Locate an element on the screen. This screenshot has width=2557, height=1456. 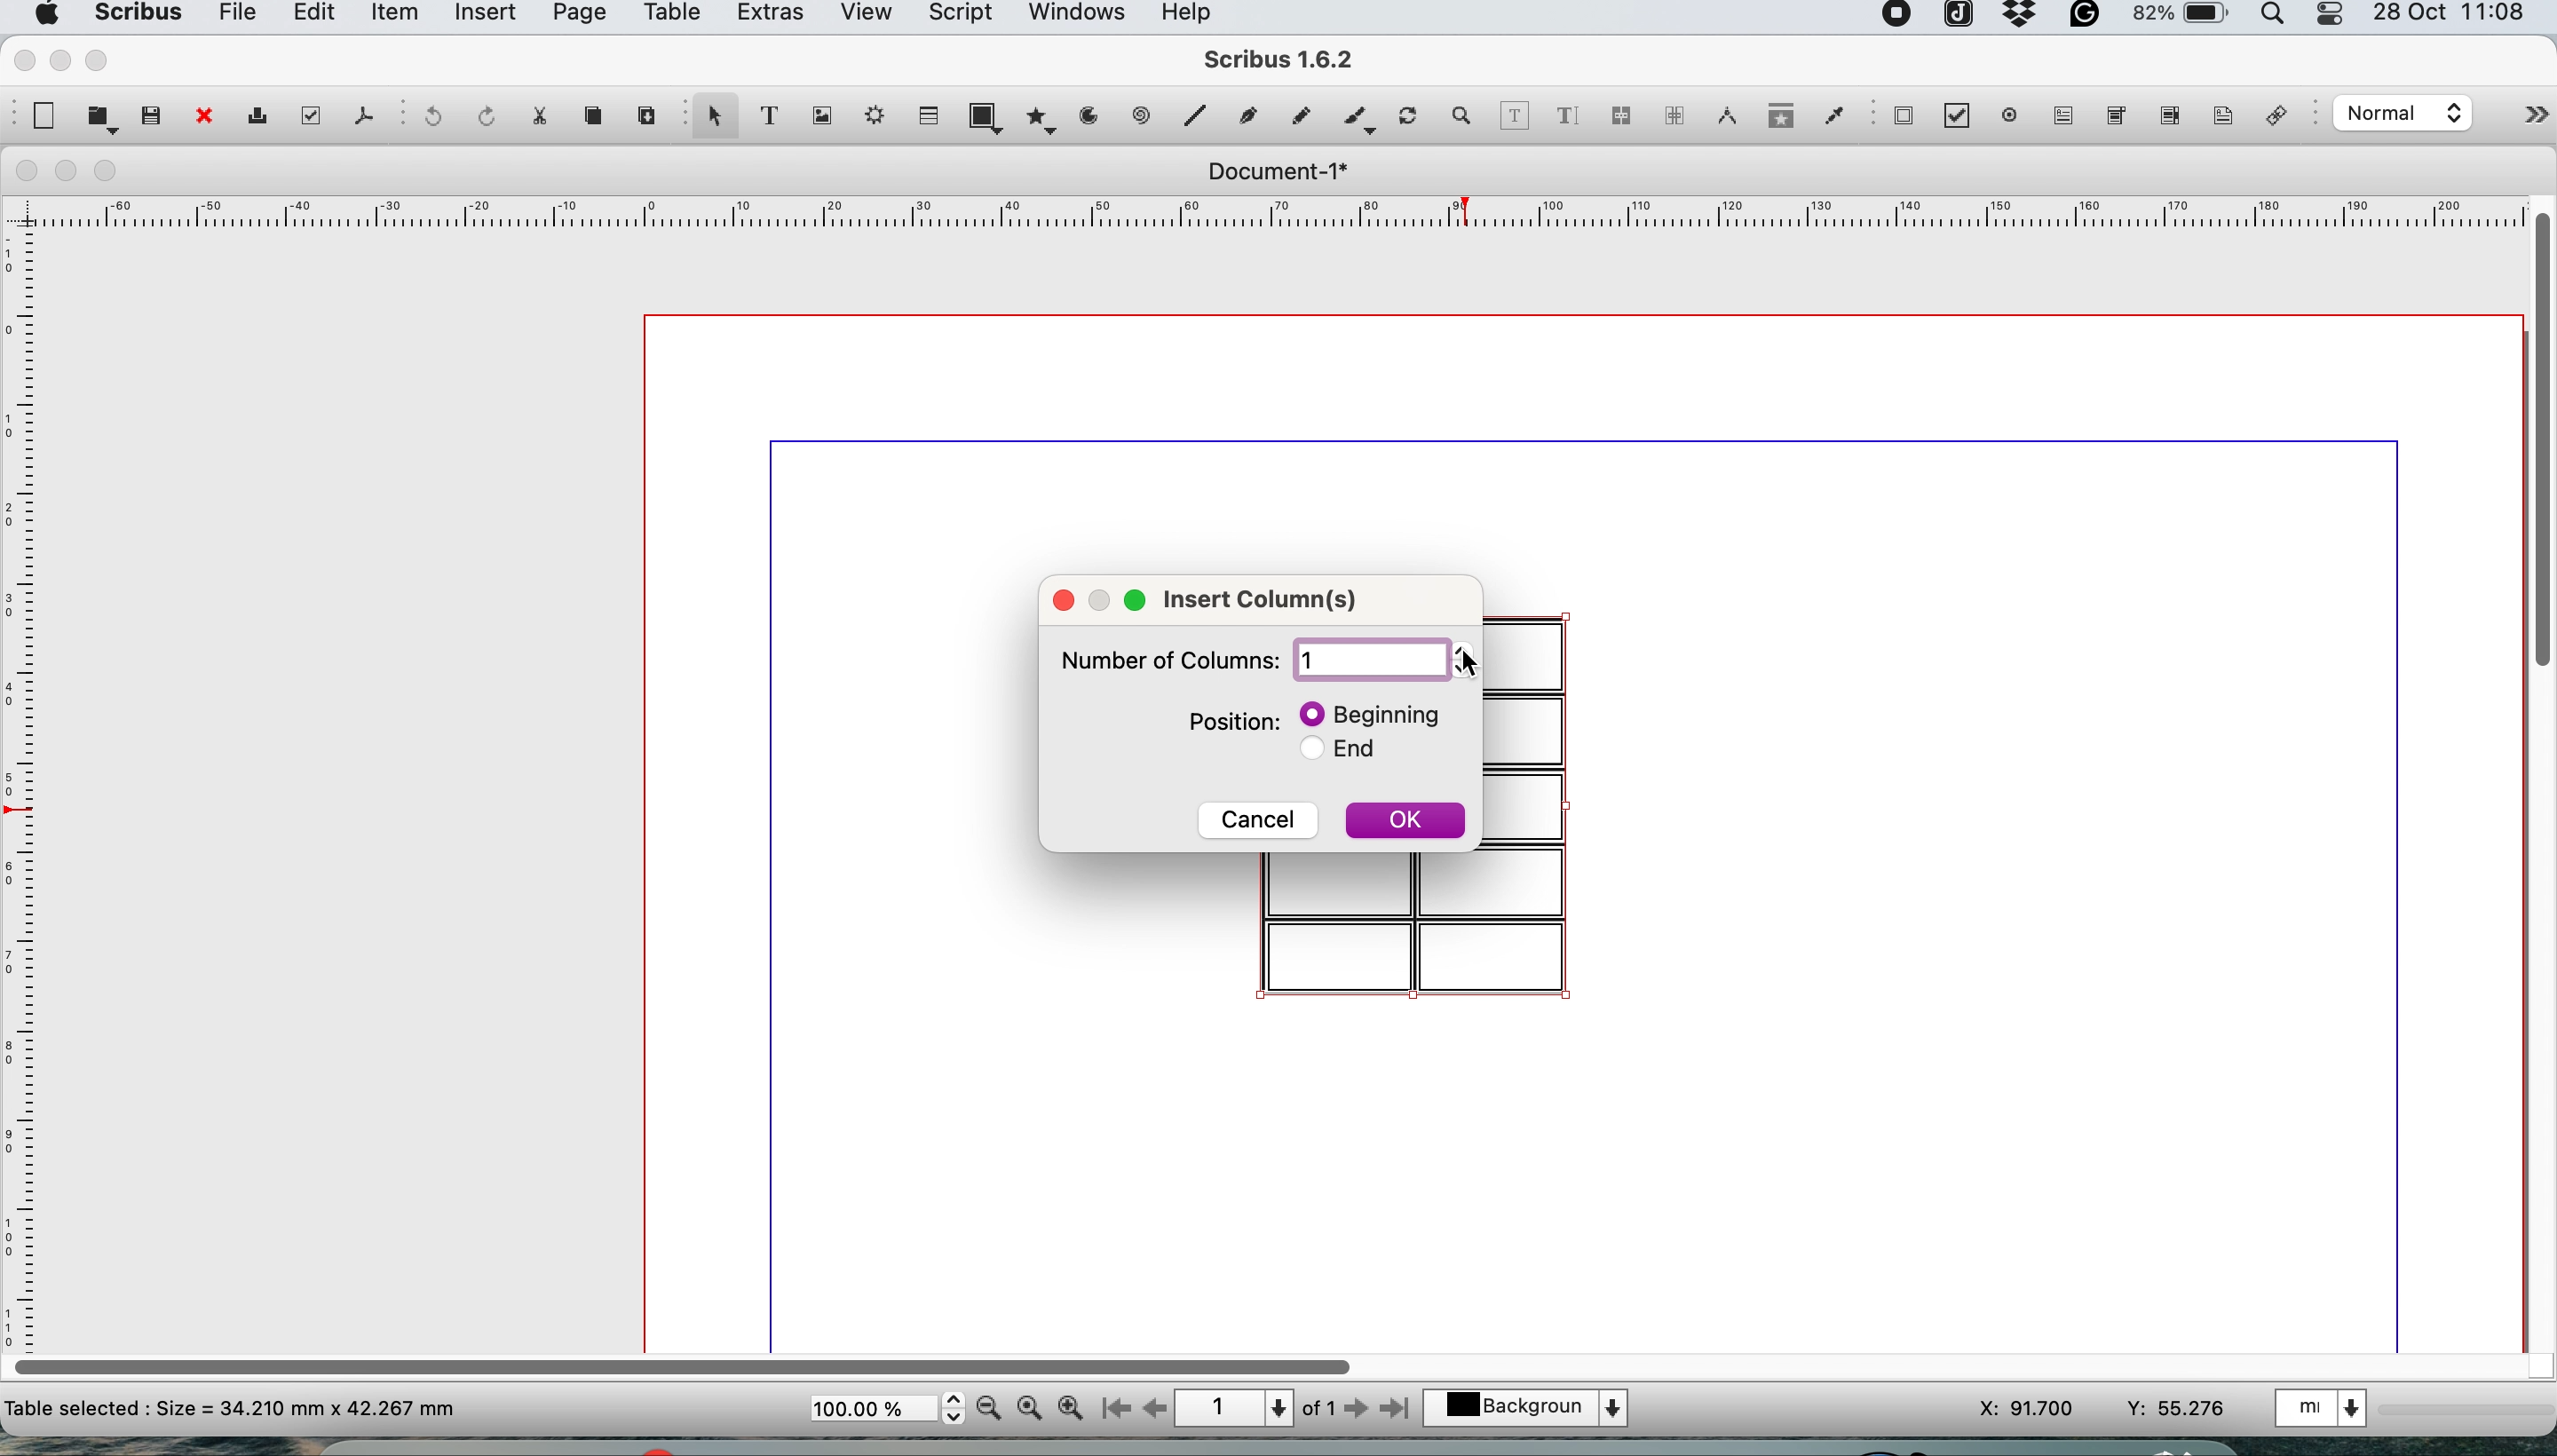
preflight verifier is located at coordinates (306, 115).